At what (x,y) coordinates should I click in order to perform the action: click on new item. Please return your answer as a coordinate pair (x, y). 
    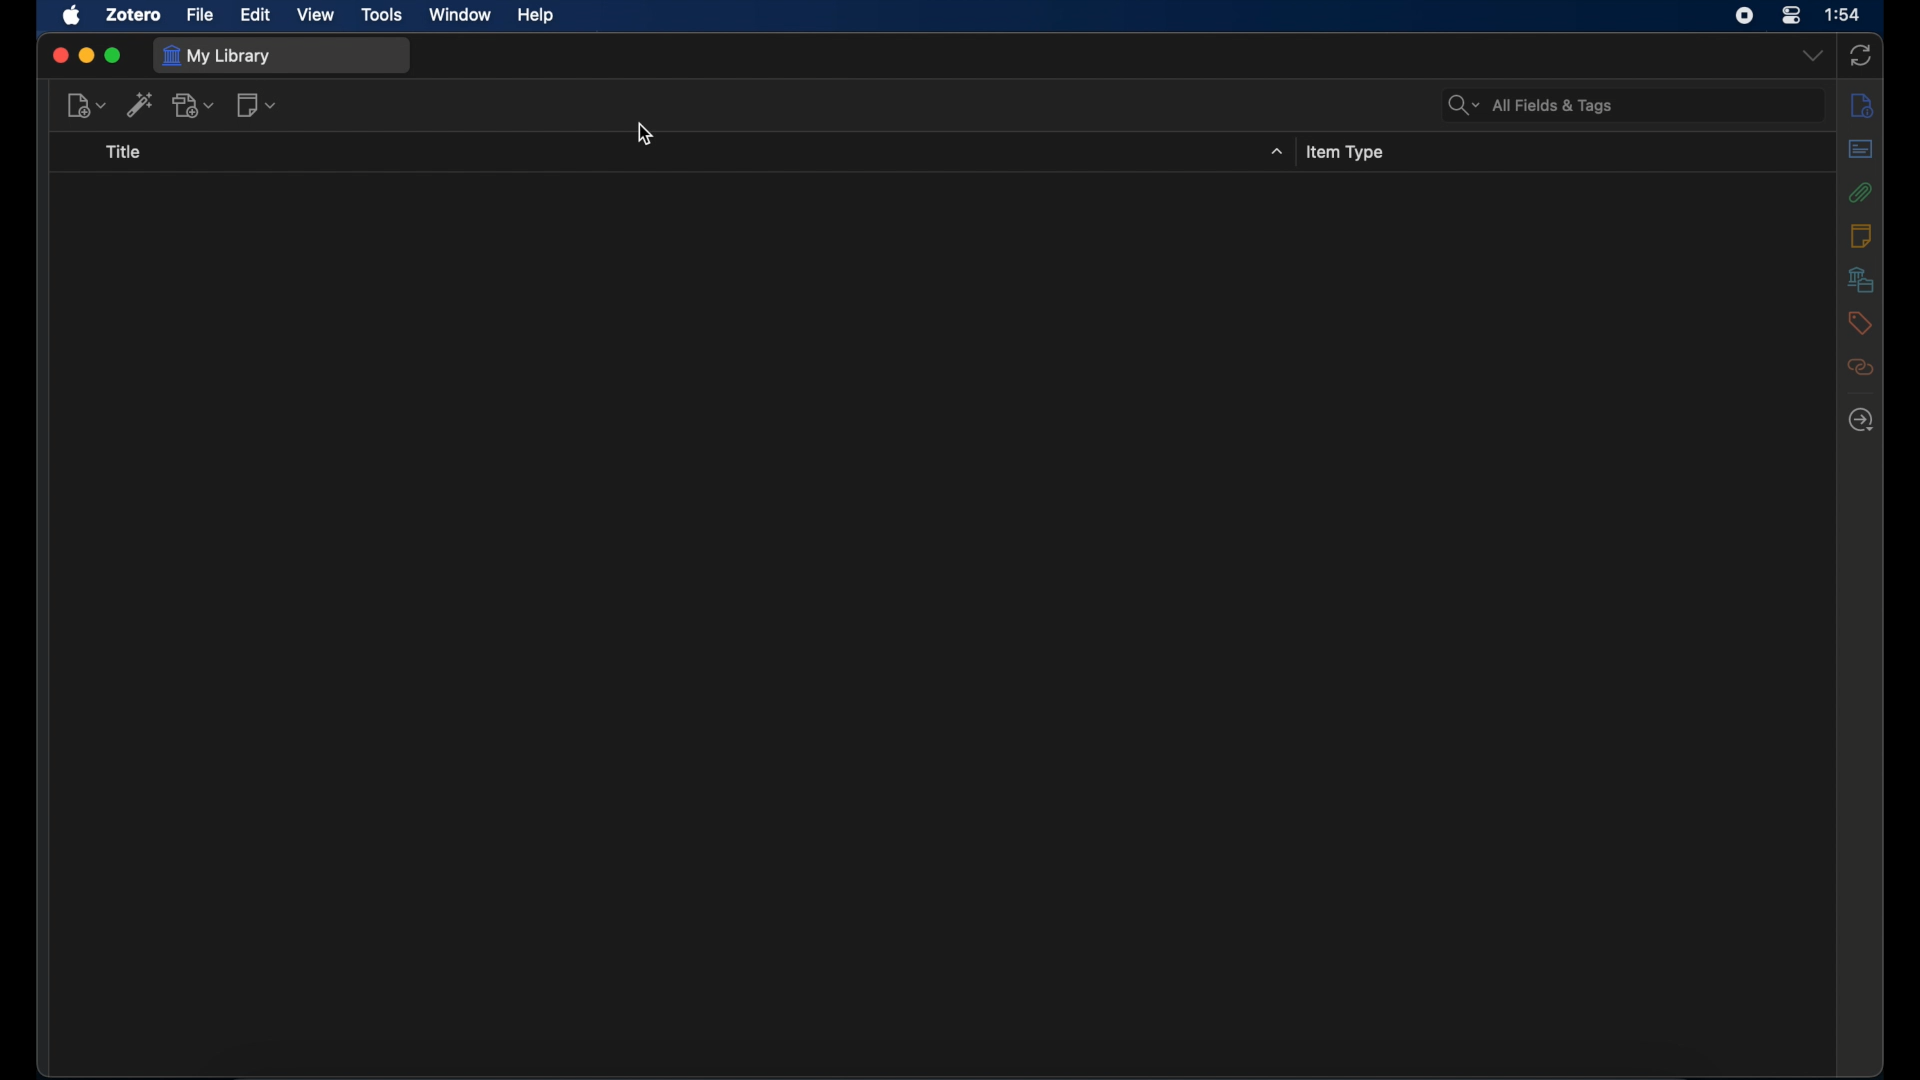
    Looking at the image, I should click on (192, 104).